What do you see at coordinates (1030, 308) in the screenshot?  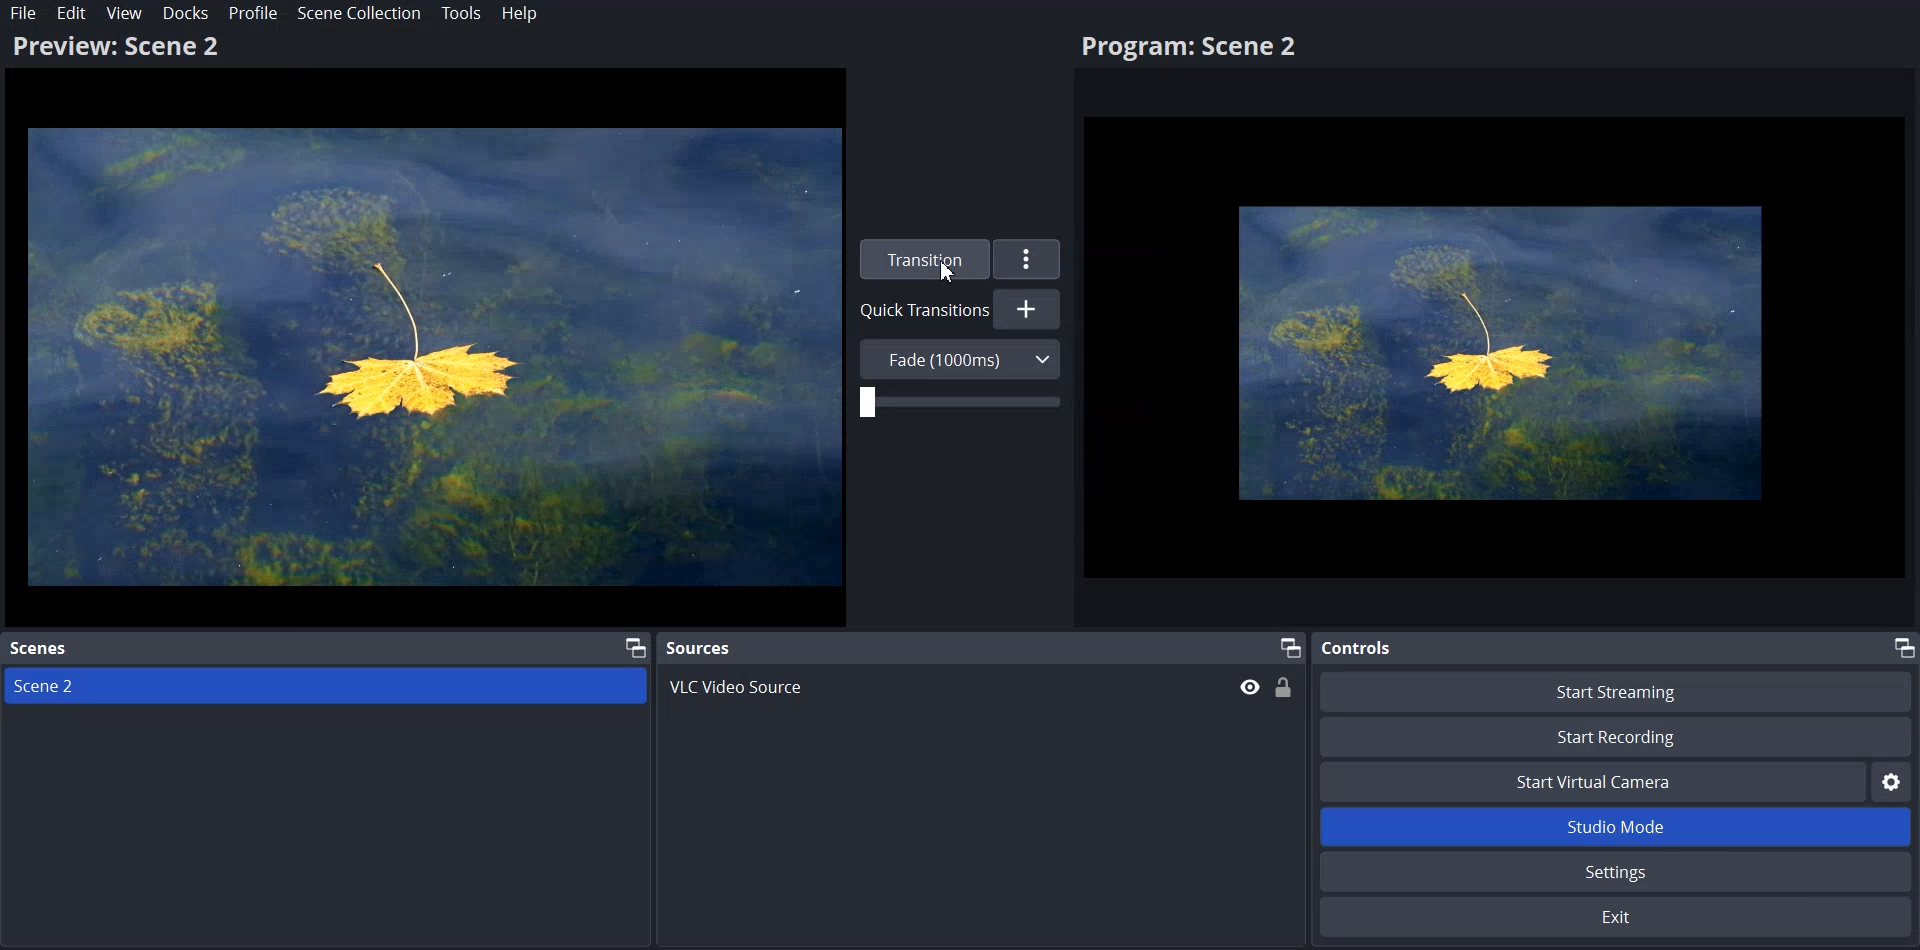 I see `Add ` at bounding box center [1030, 308].